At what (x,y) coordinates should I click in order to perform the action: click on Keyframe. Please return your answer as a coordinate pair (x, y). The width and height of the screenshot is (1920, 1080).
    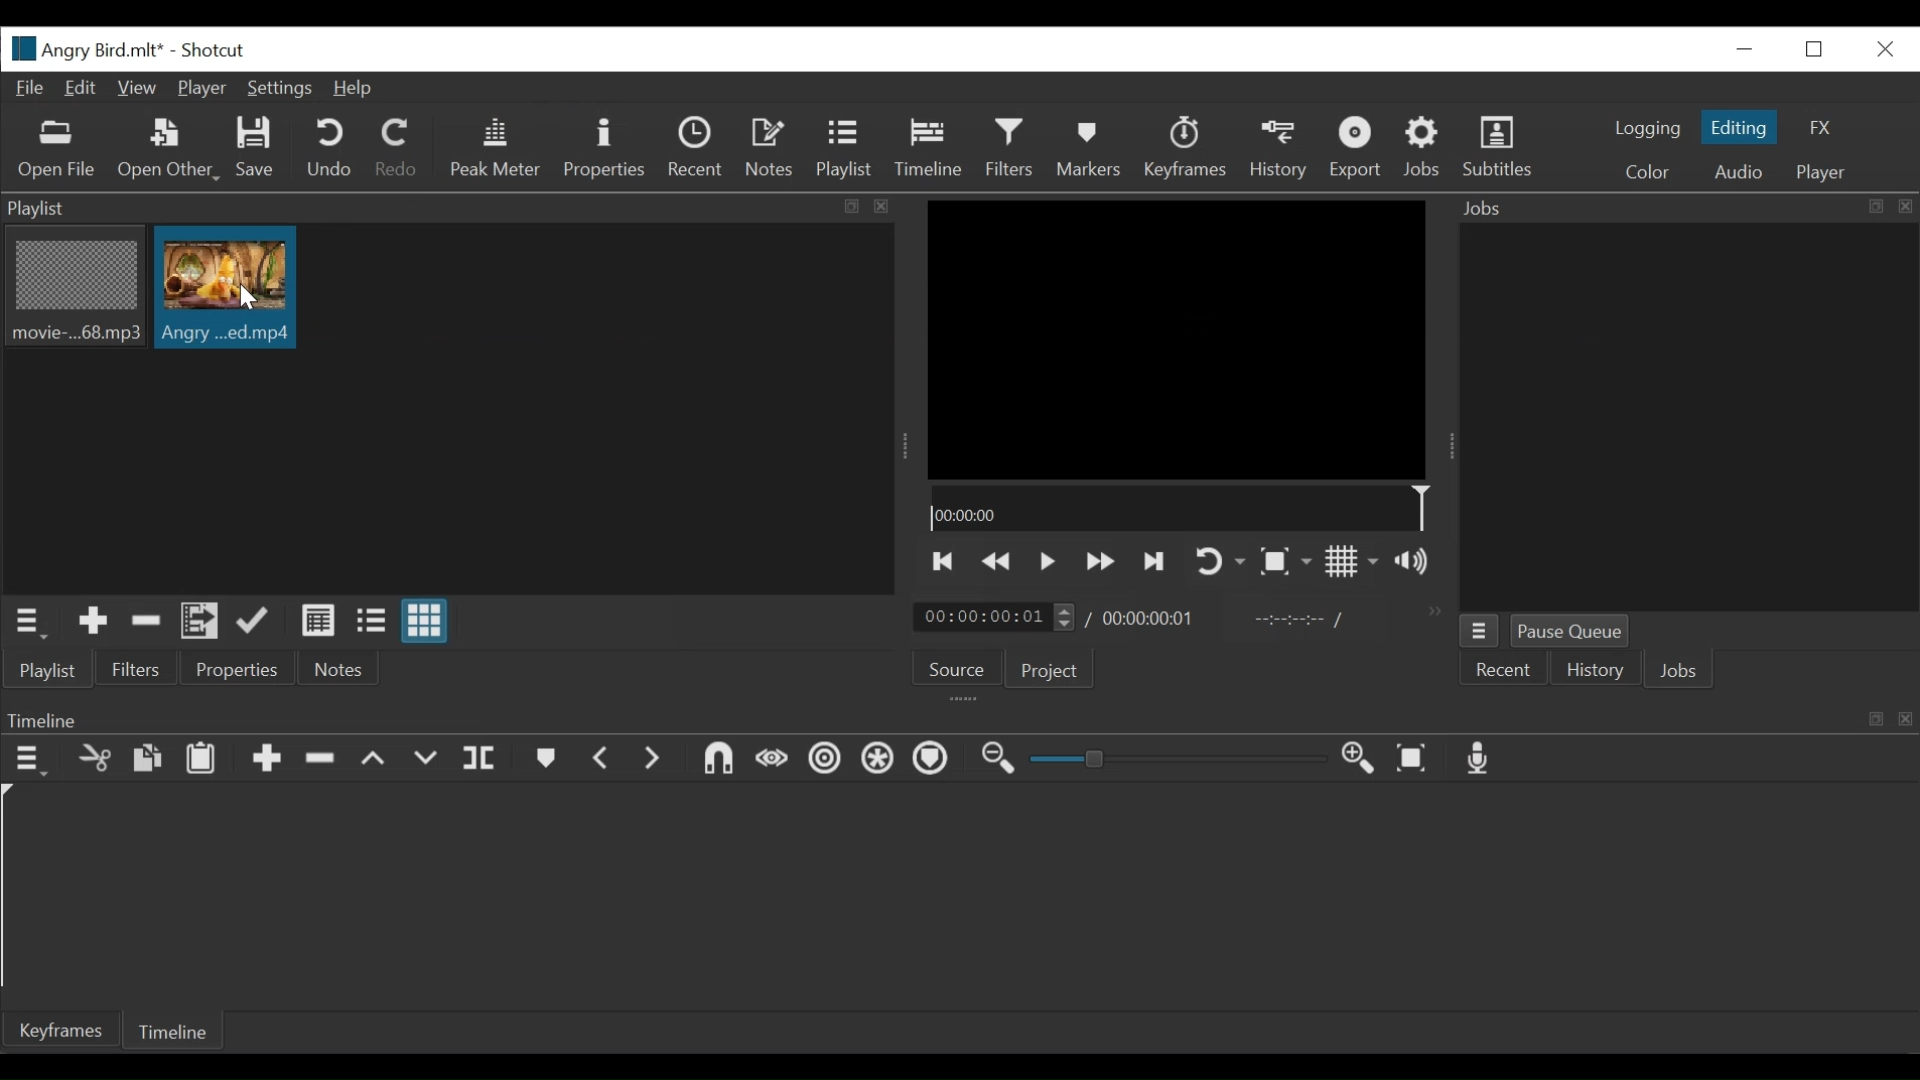
    Looking at the image, I should click on (56, 1029).